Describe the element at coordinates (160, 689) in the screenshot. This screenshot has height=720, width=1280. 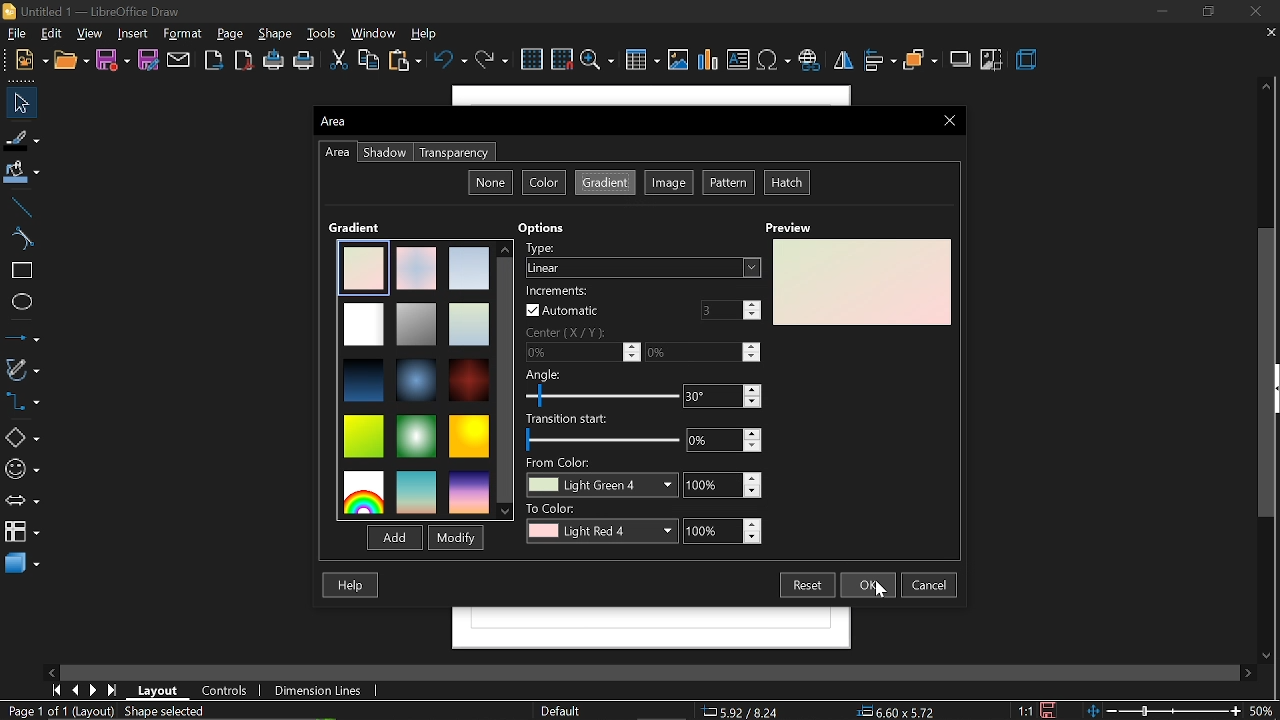
I see `layout` at that location.